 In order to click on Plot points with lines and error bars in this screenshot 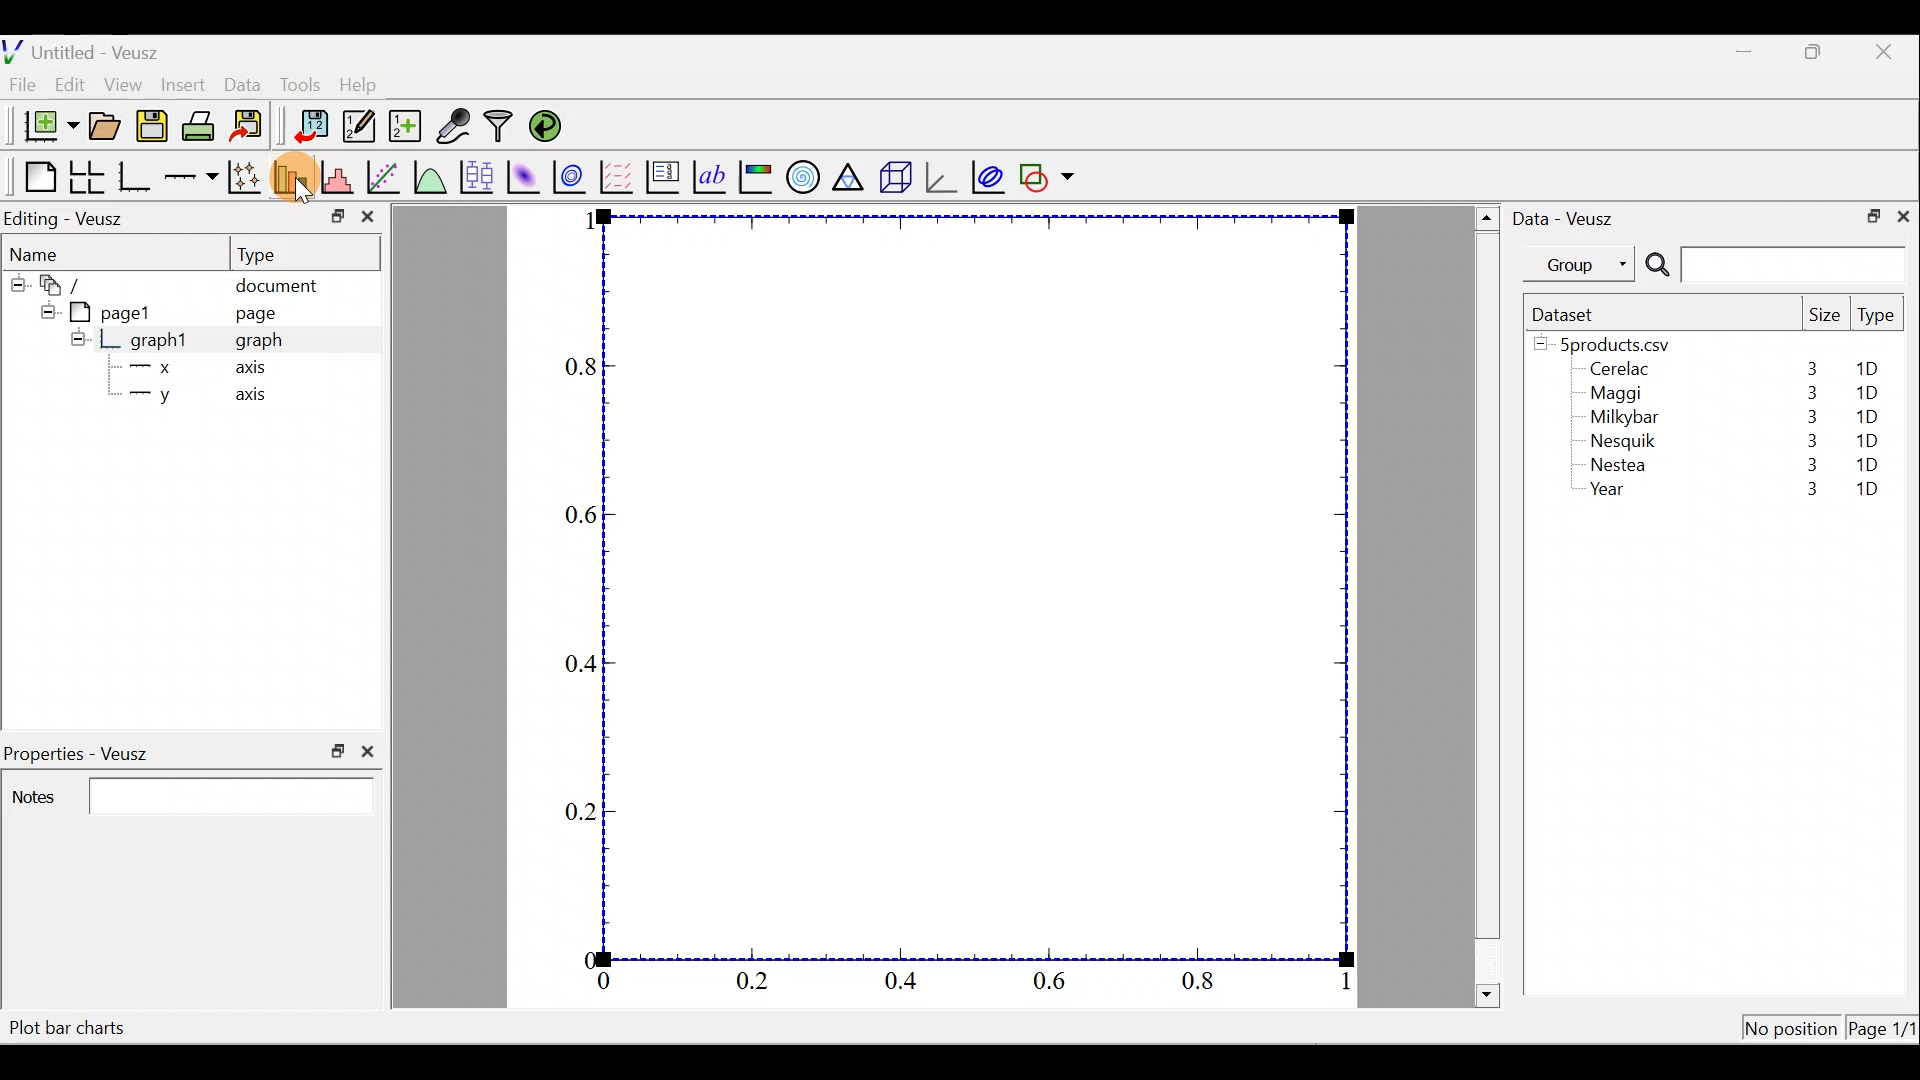, I will do `click(248, 178)`.